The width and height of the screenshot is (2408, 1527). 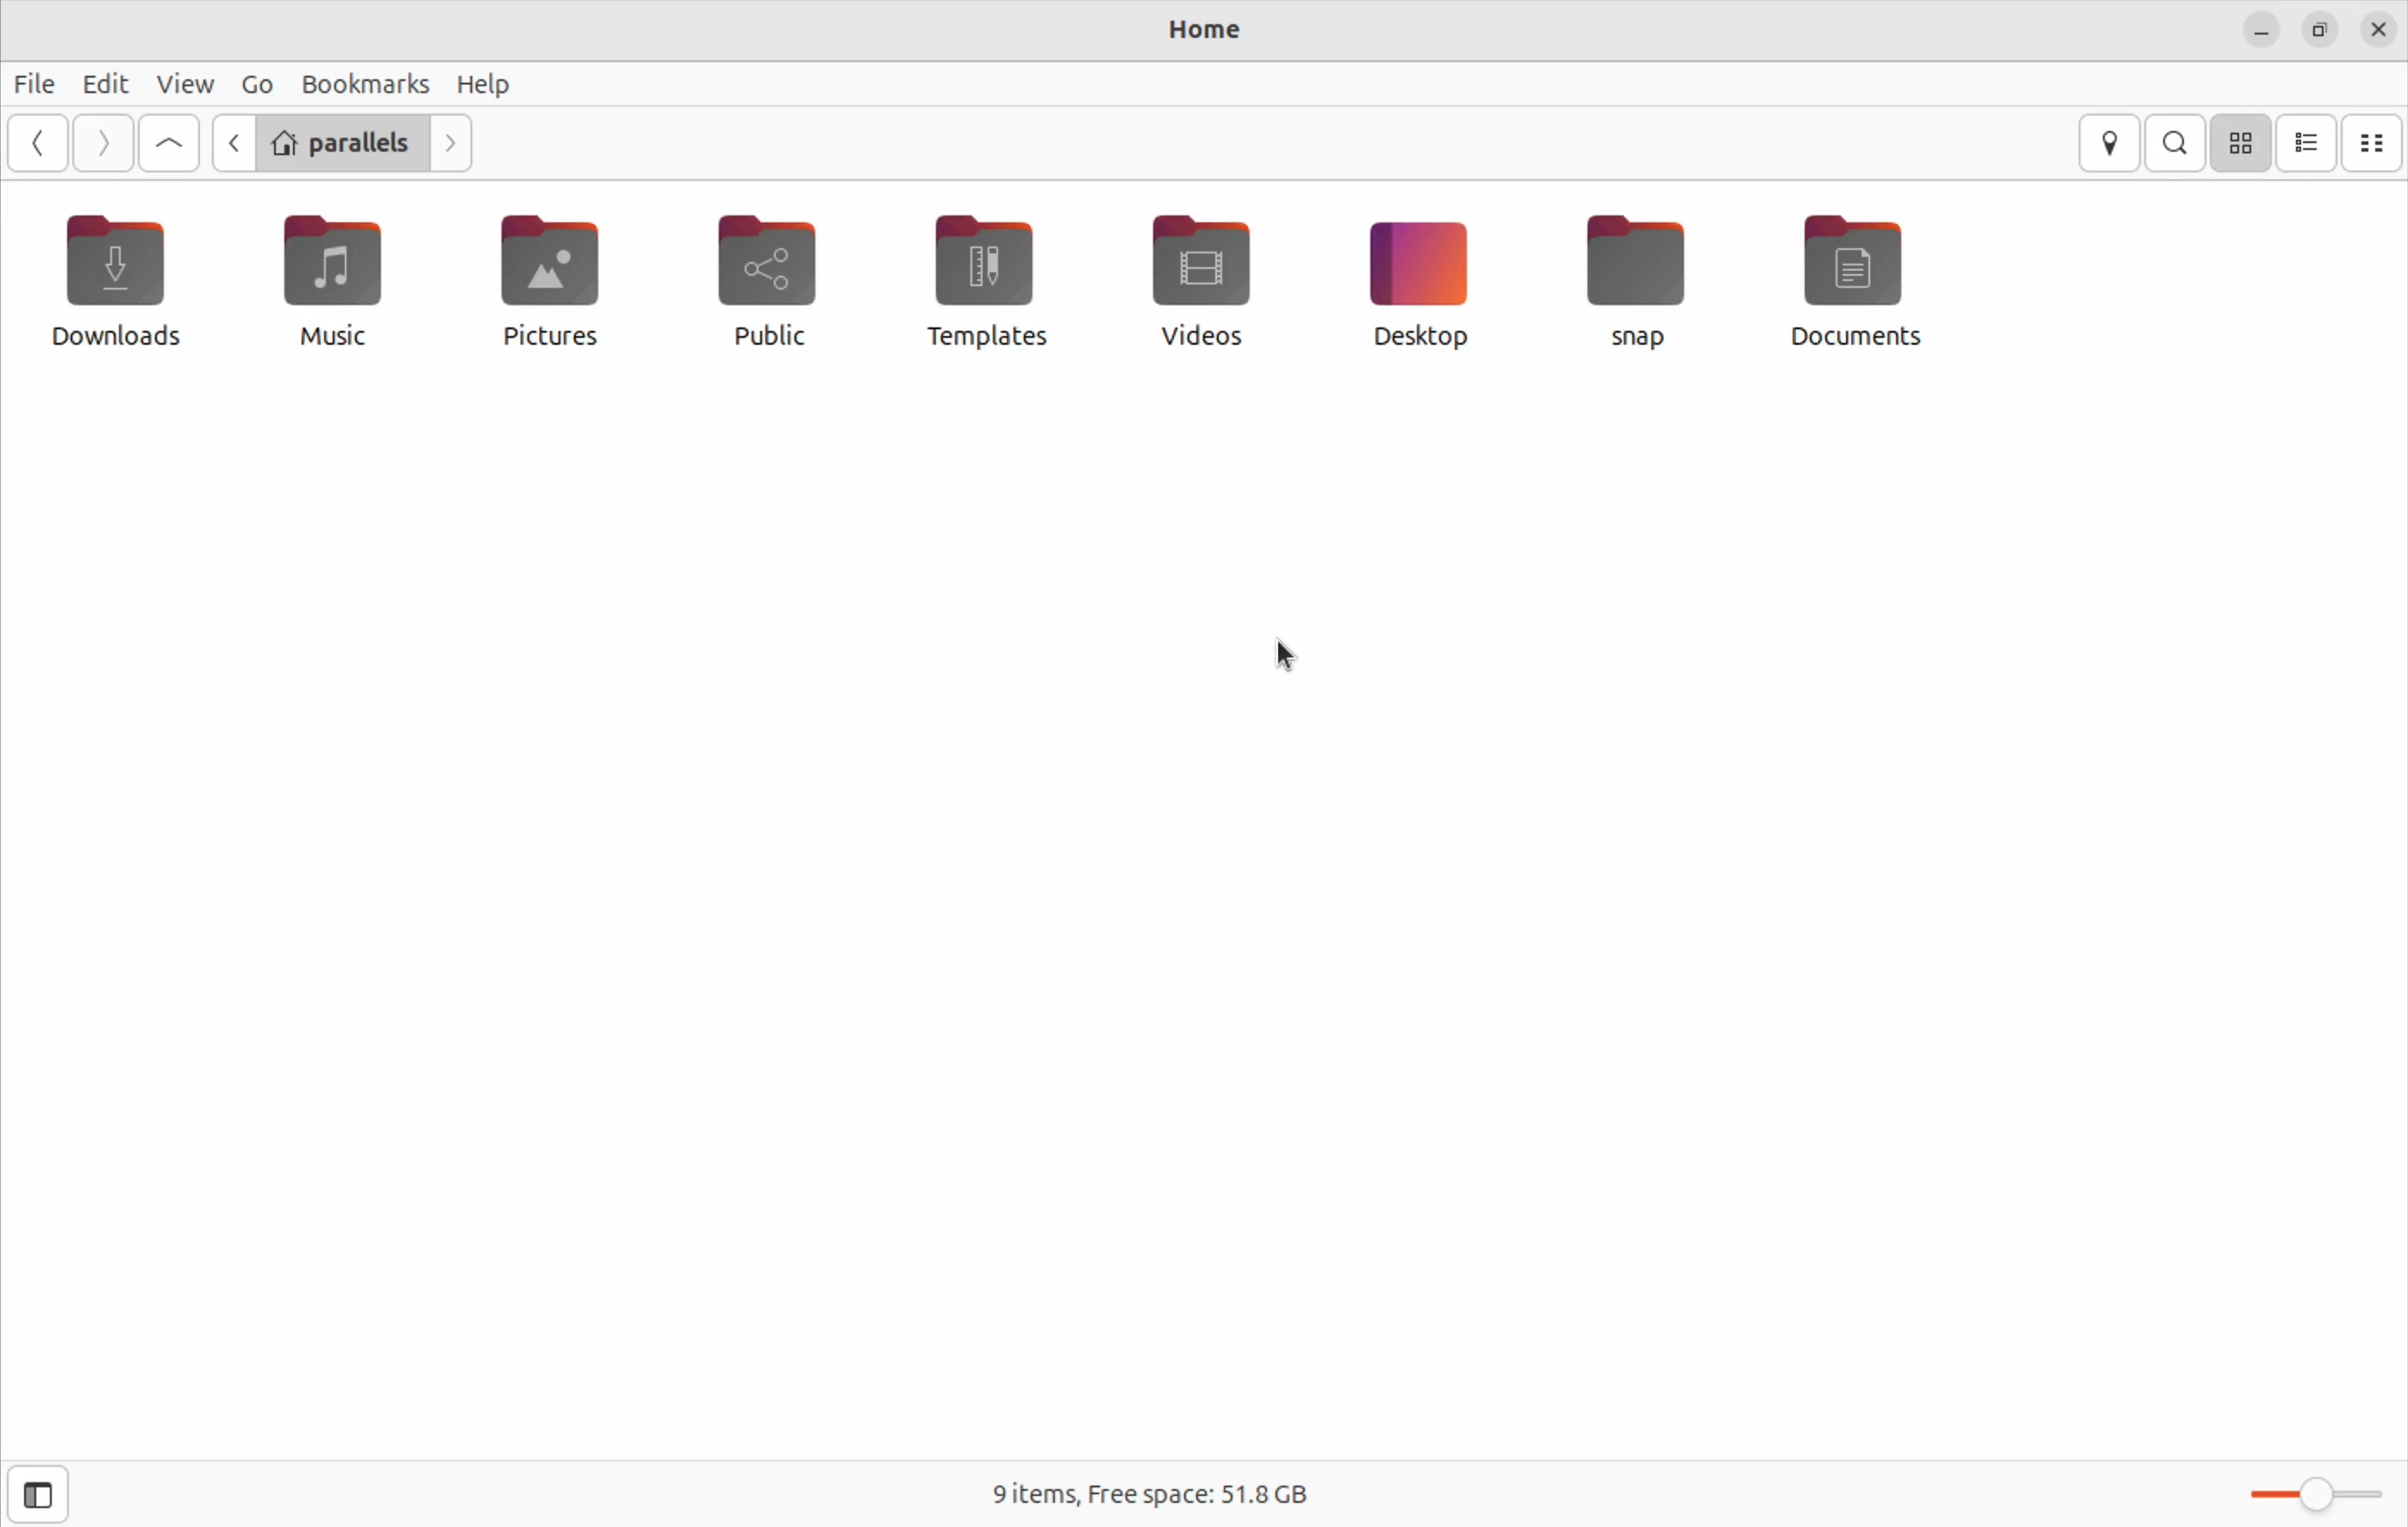 What do you see at coordinates (1301, 659) in the screenshot?
I see `cursor` at bounding box center [1301, 659].